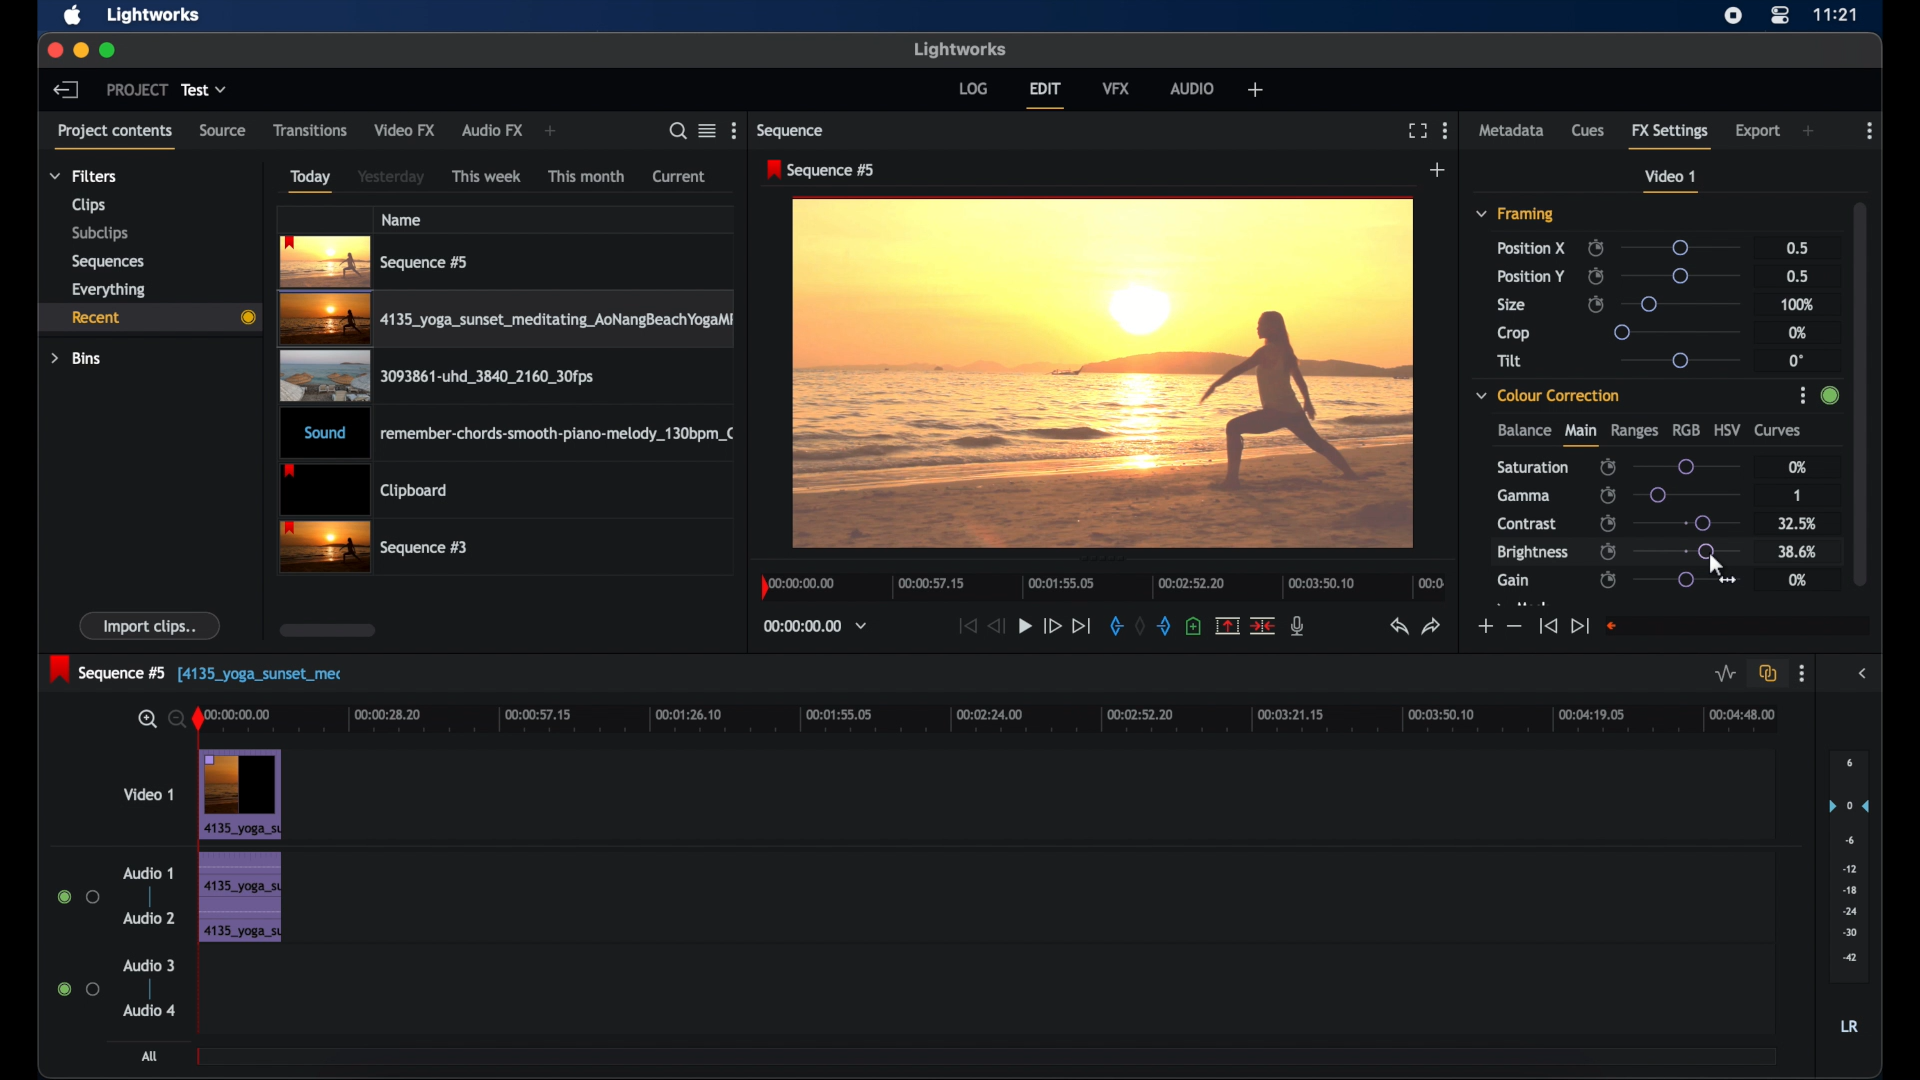 This screenshot has height=1080, width=1920. Describe the element at coordinates (586, 176) in the screenshot. I see `this month` at that location.